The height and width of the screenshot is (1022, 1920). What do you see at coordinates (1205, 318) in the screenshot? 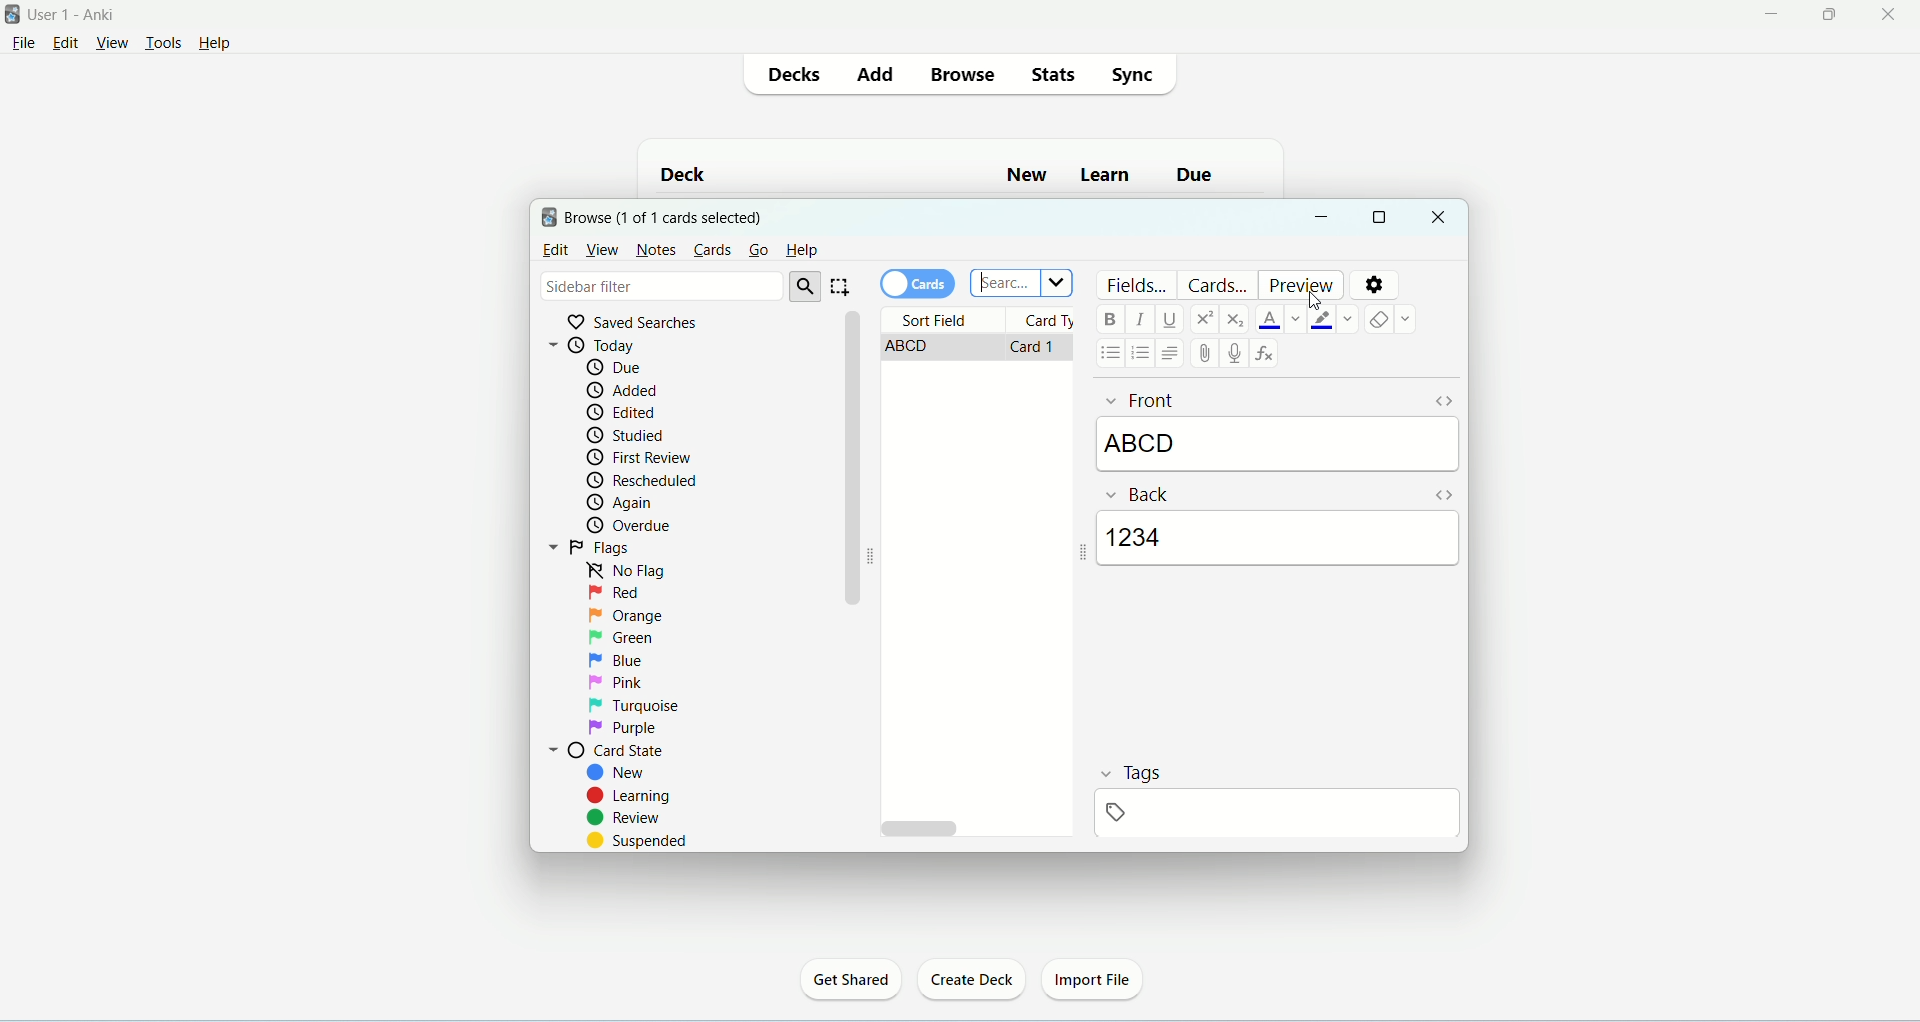
I see `superscript` at bounding box center [1205, 318].